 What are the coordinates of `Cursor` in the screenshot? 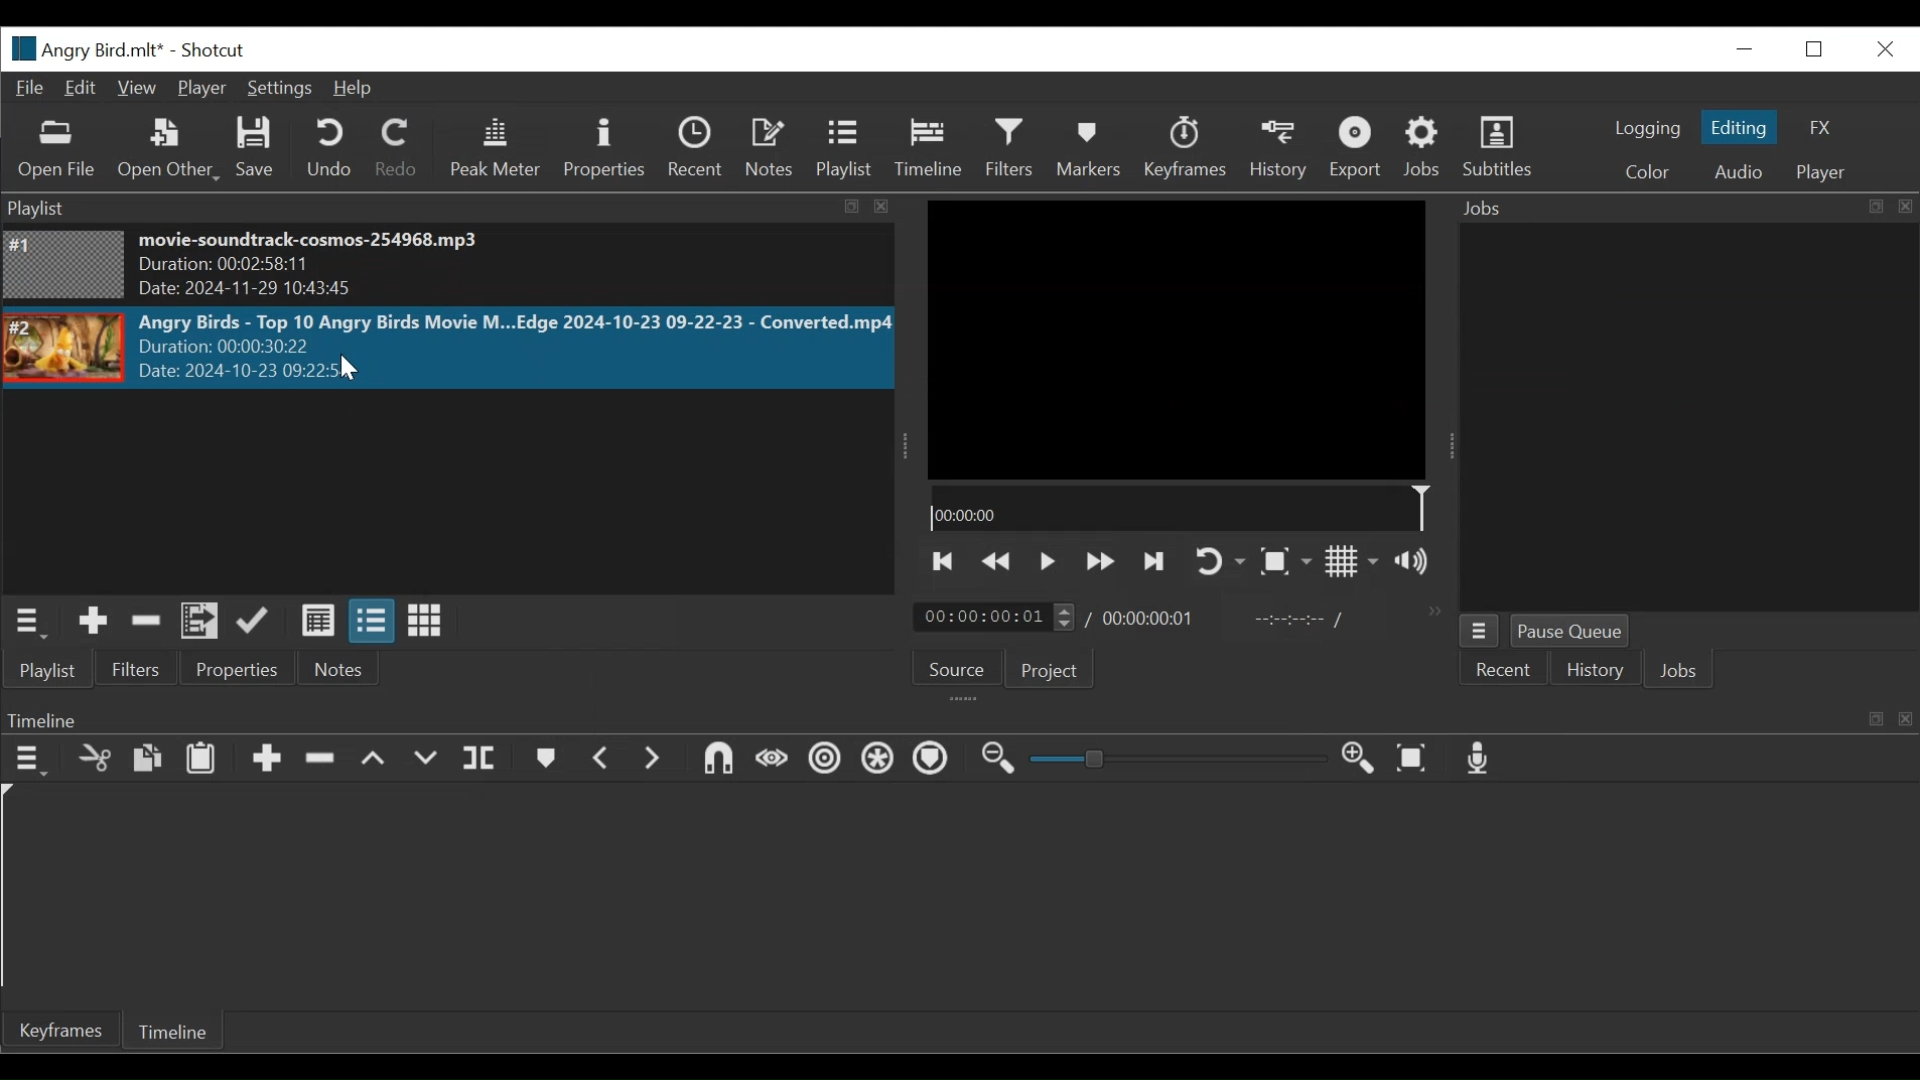 It's located at (352, 371).